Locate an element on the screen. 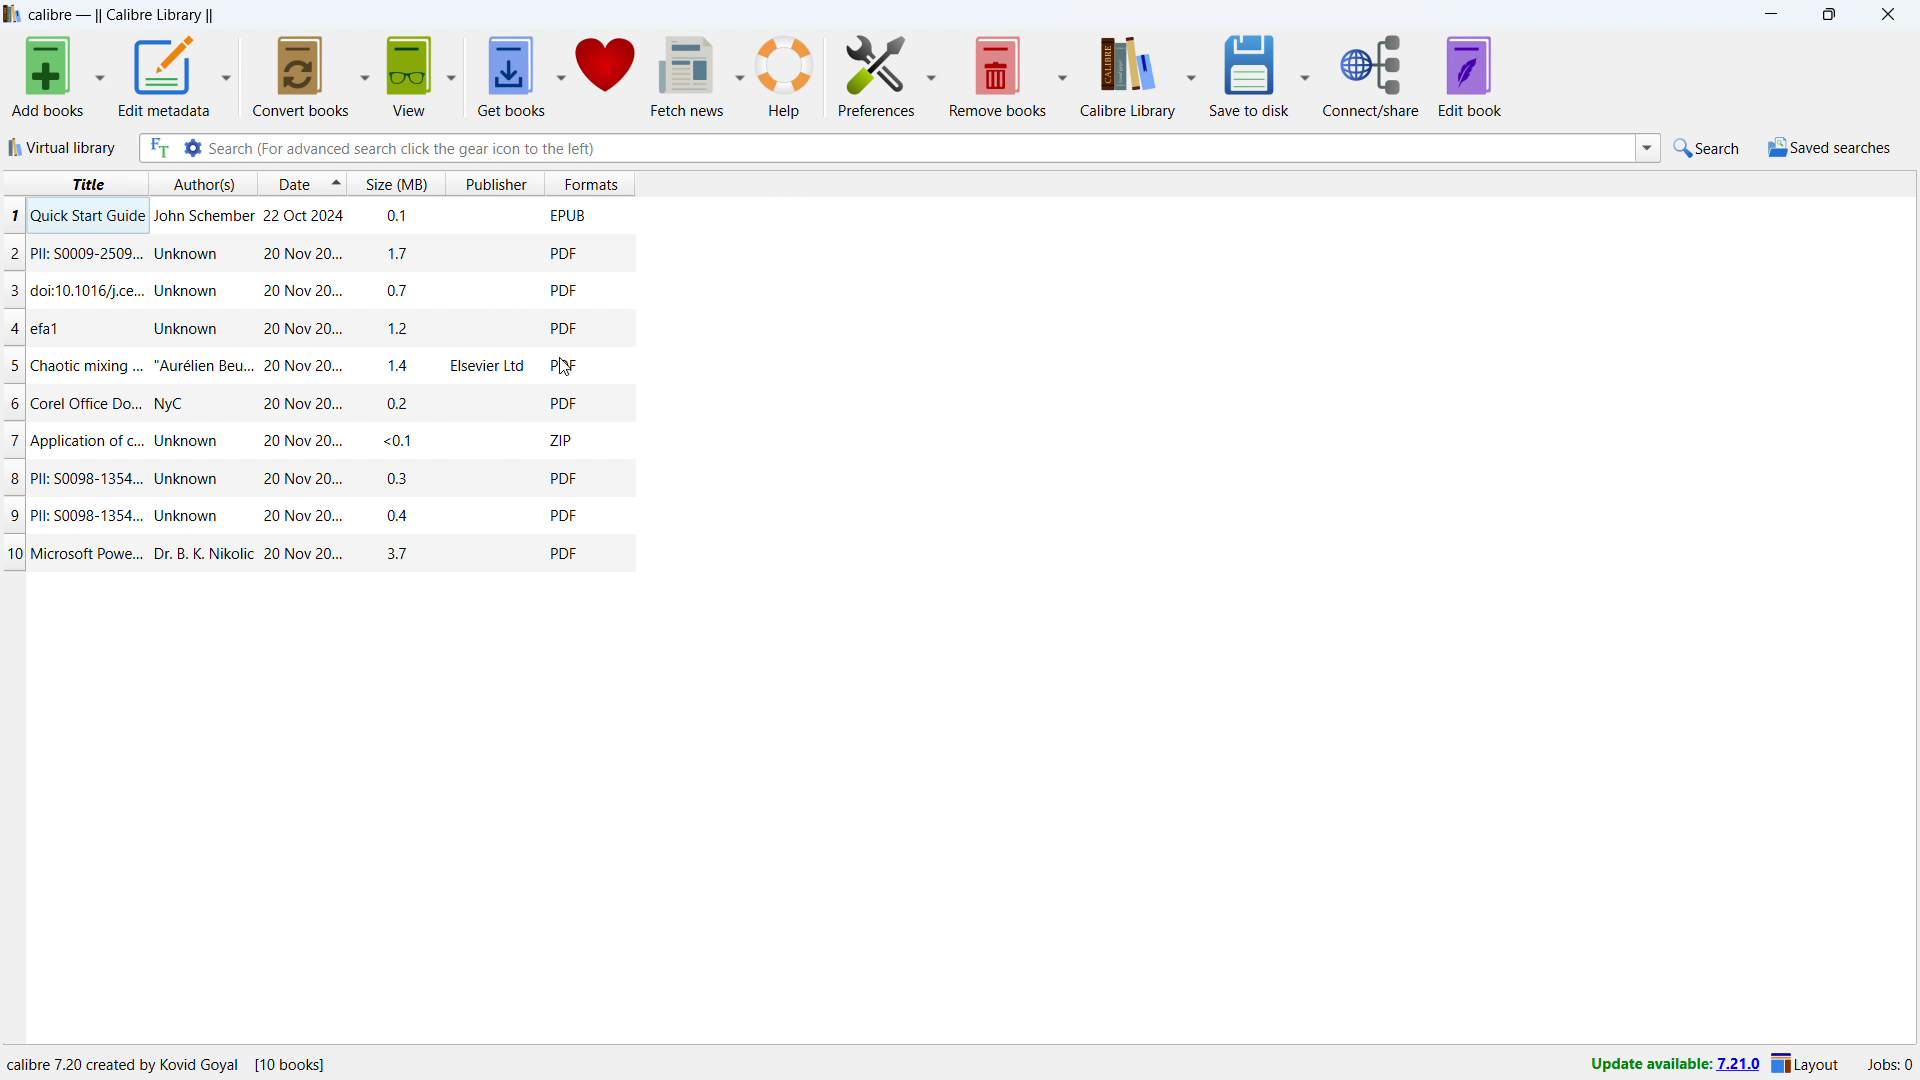 The image size is (1920, 1080). view options is located at coordinates (453, 72).